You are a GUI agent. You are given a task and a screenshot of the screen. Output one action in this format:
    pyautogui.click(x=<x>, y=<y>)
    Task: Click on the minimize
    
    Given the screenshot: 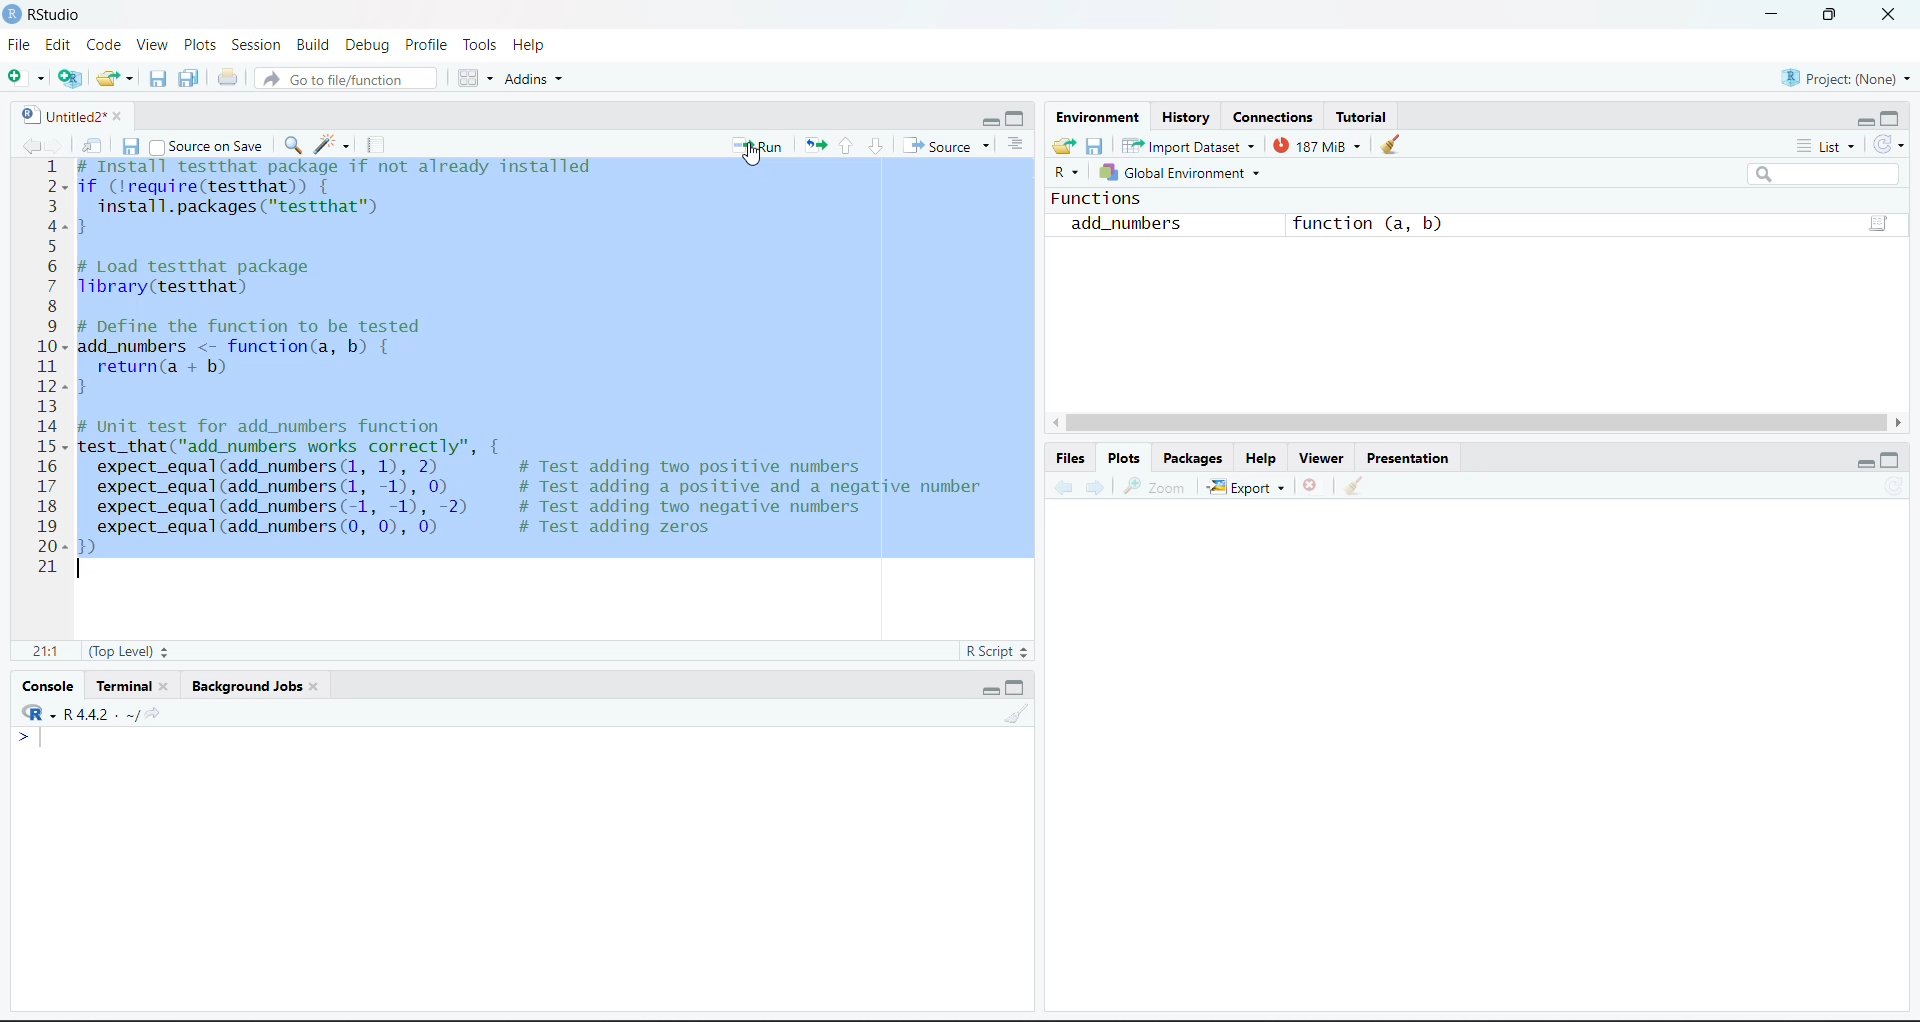 What is the action you would take?
    pyautogui.click(x=1864, y=121)
    